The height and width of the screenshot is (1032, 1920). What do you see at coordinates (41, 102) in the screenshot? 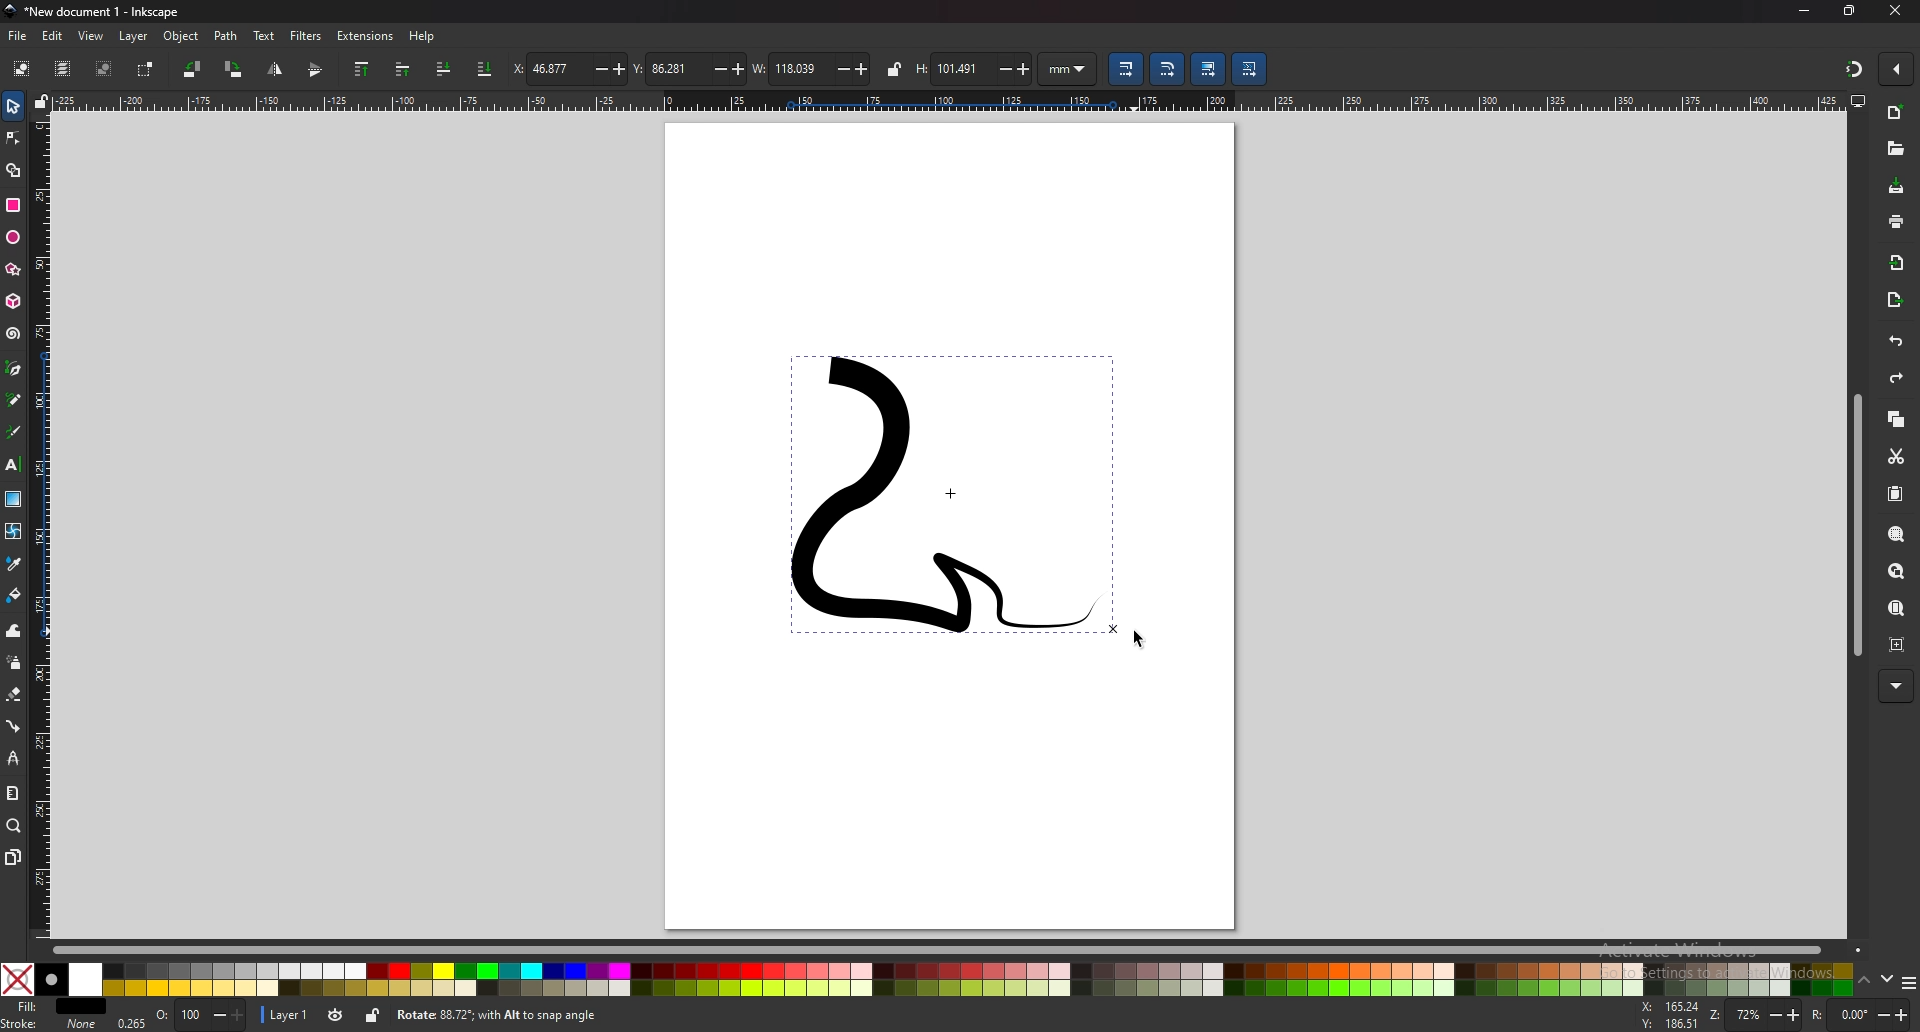
I see `lock guides` at bounding box center [41, 102].